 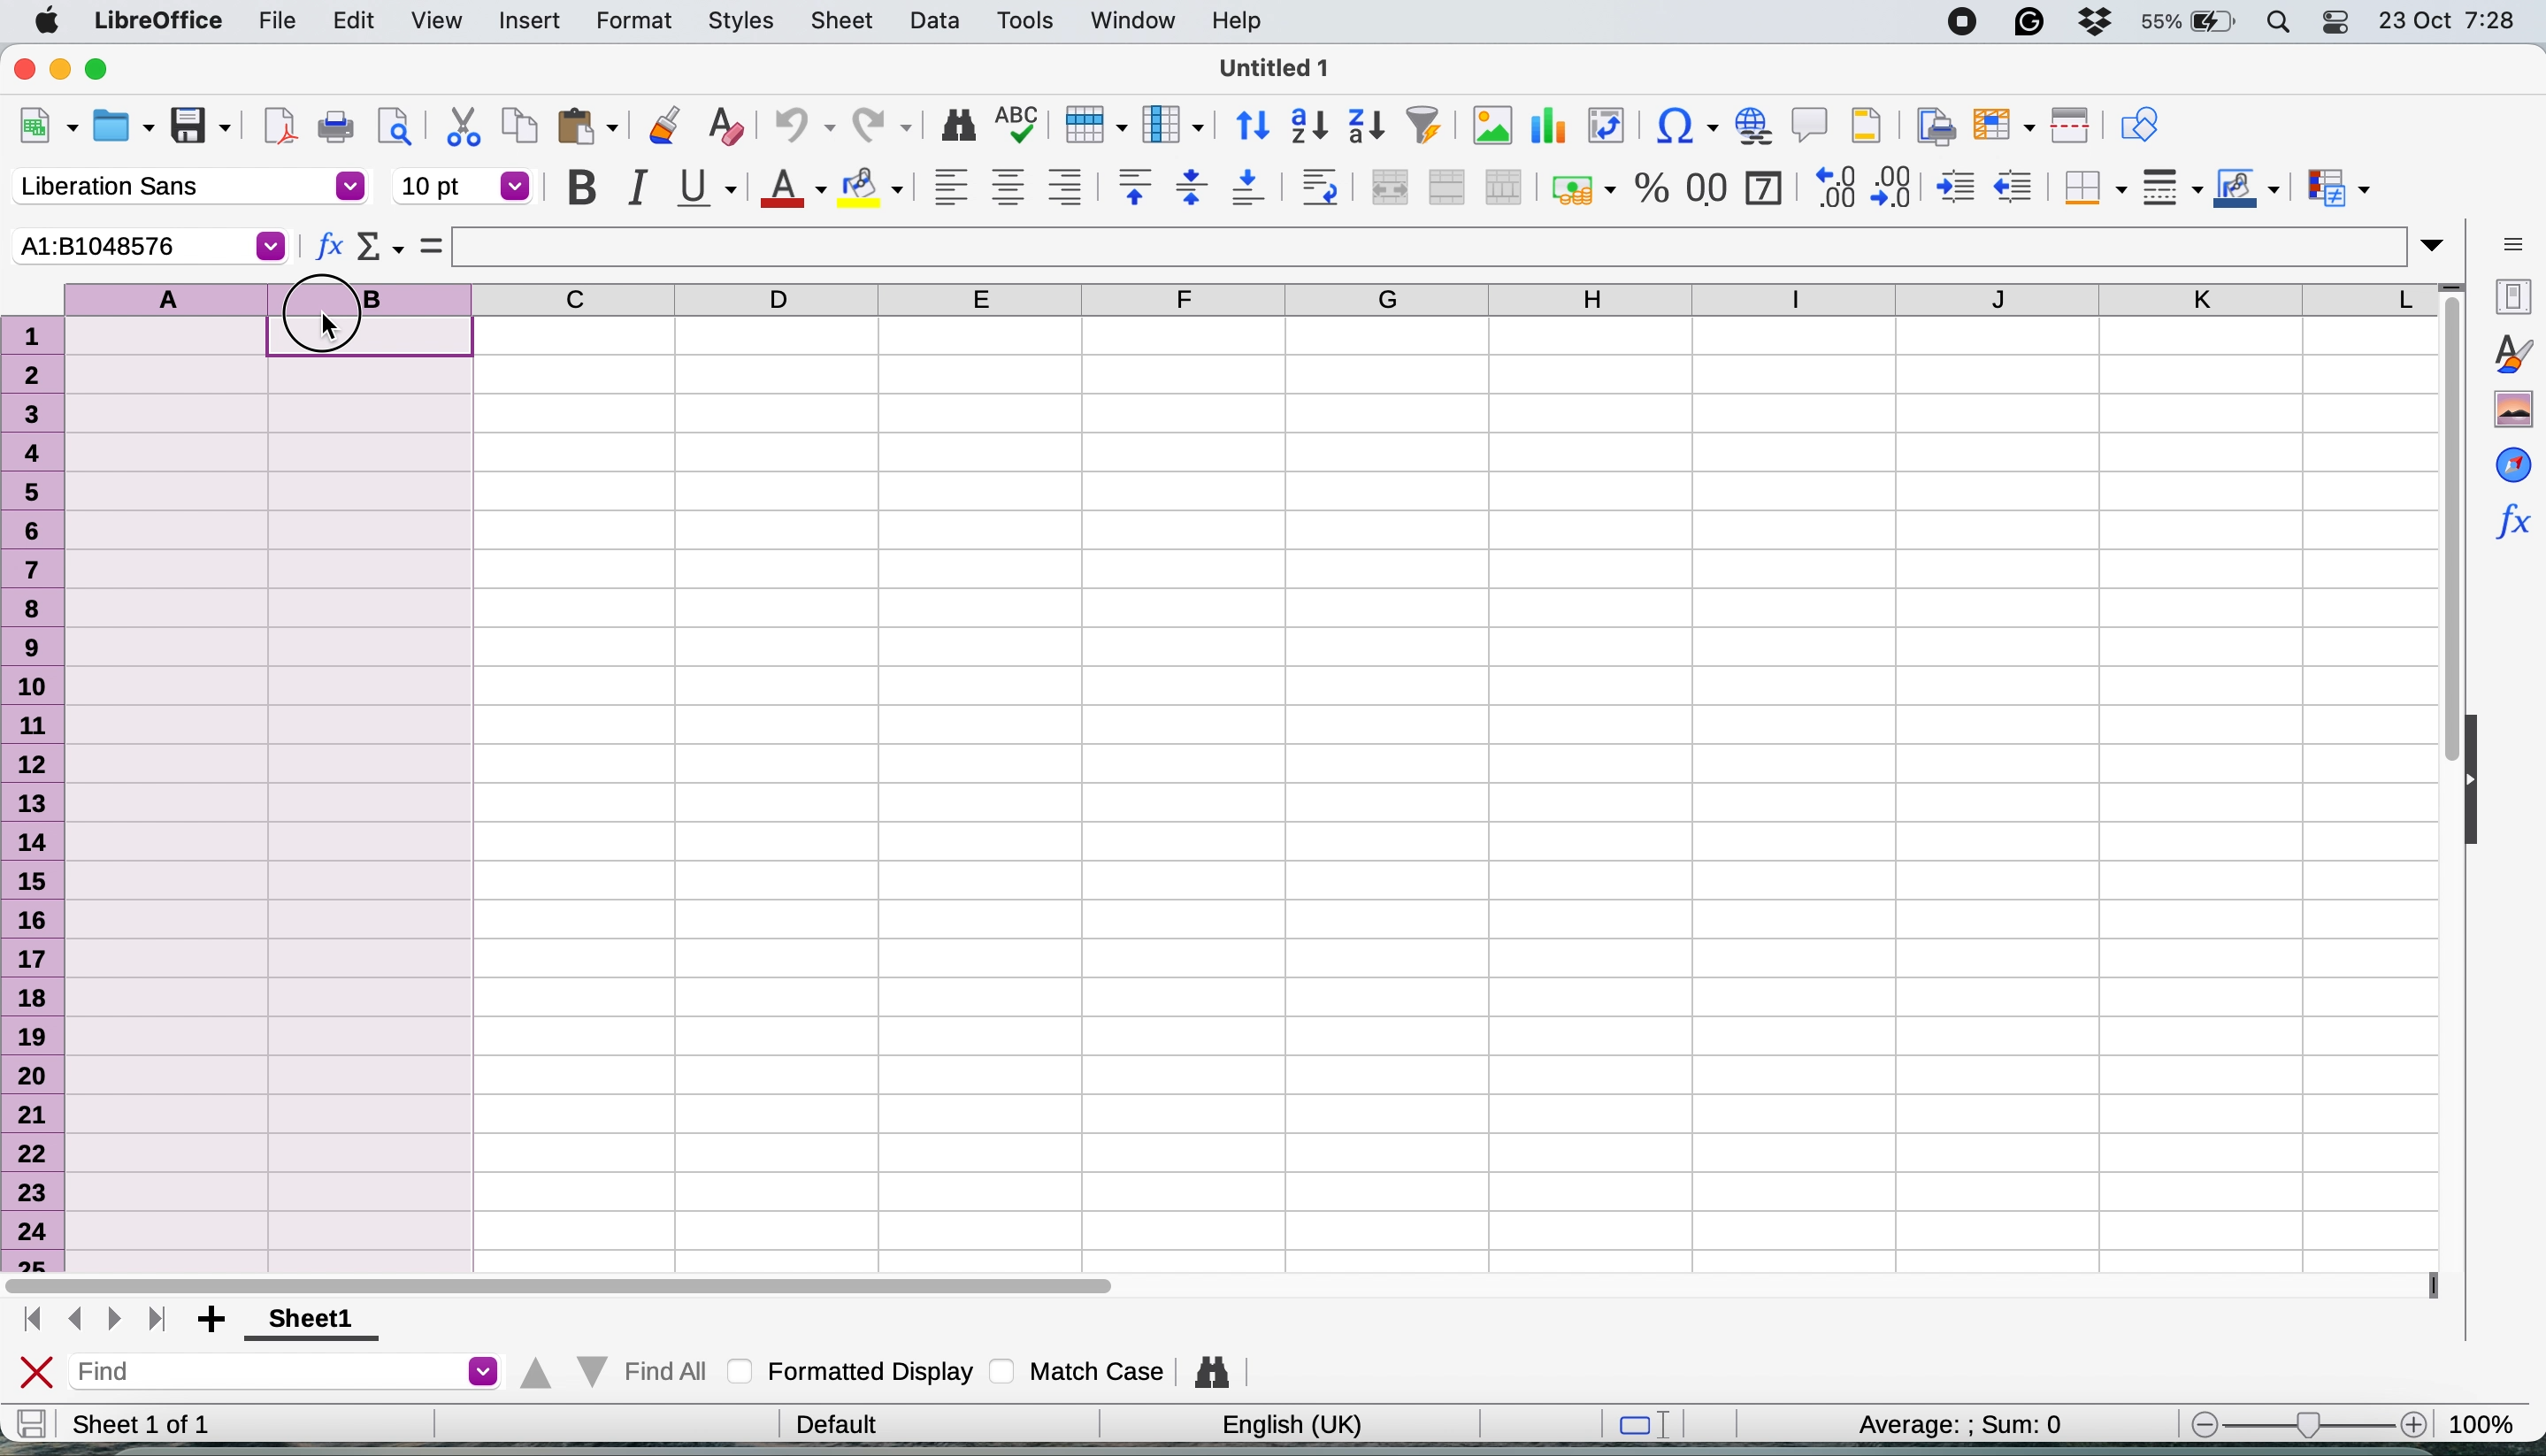 What do you see at coordinates (2168, 189) in the screenshot?
I see `border styles` at bounding box center [2168, 189].